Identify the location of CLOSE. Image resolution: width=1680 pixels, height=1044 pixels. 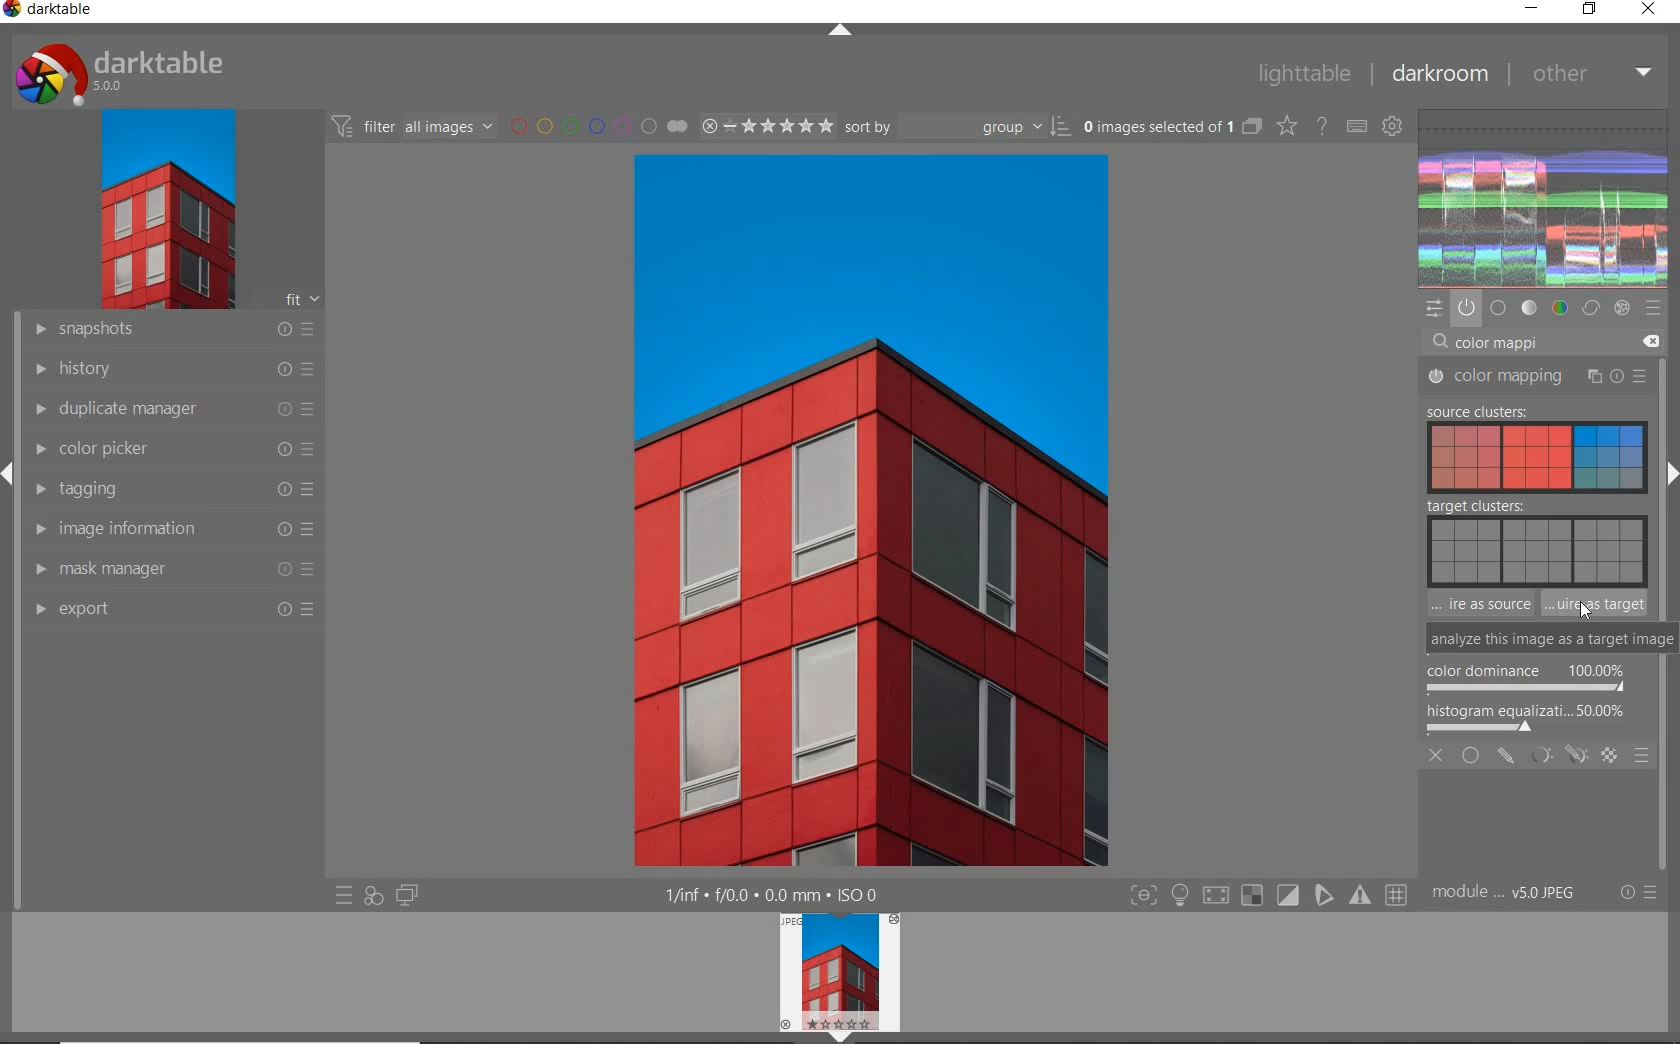
(1438, 758).